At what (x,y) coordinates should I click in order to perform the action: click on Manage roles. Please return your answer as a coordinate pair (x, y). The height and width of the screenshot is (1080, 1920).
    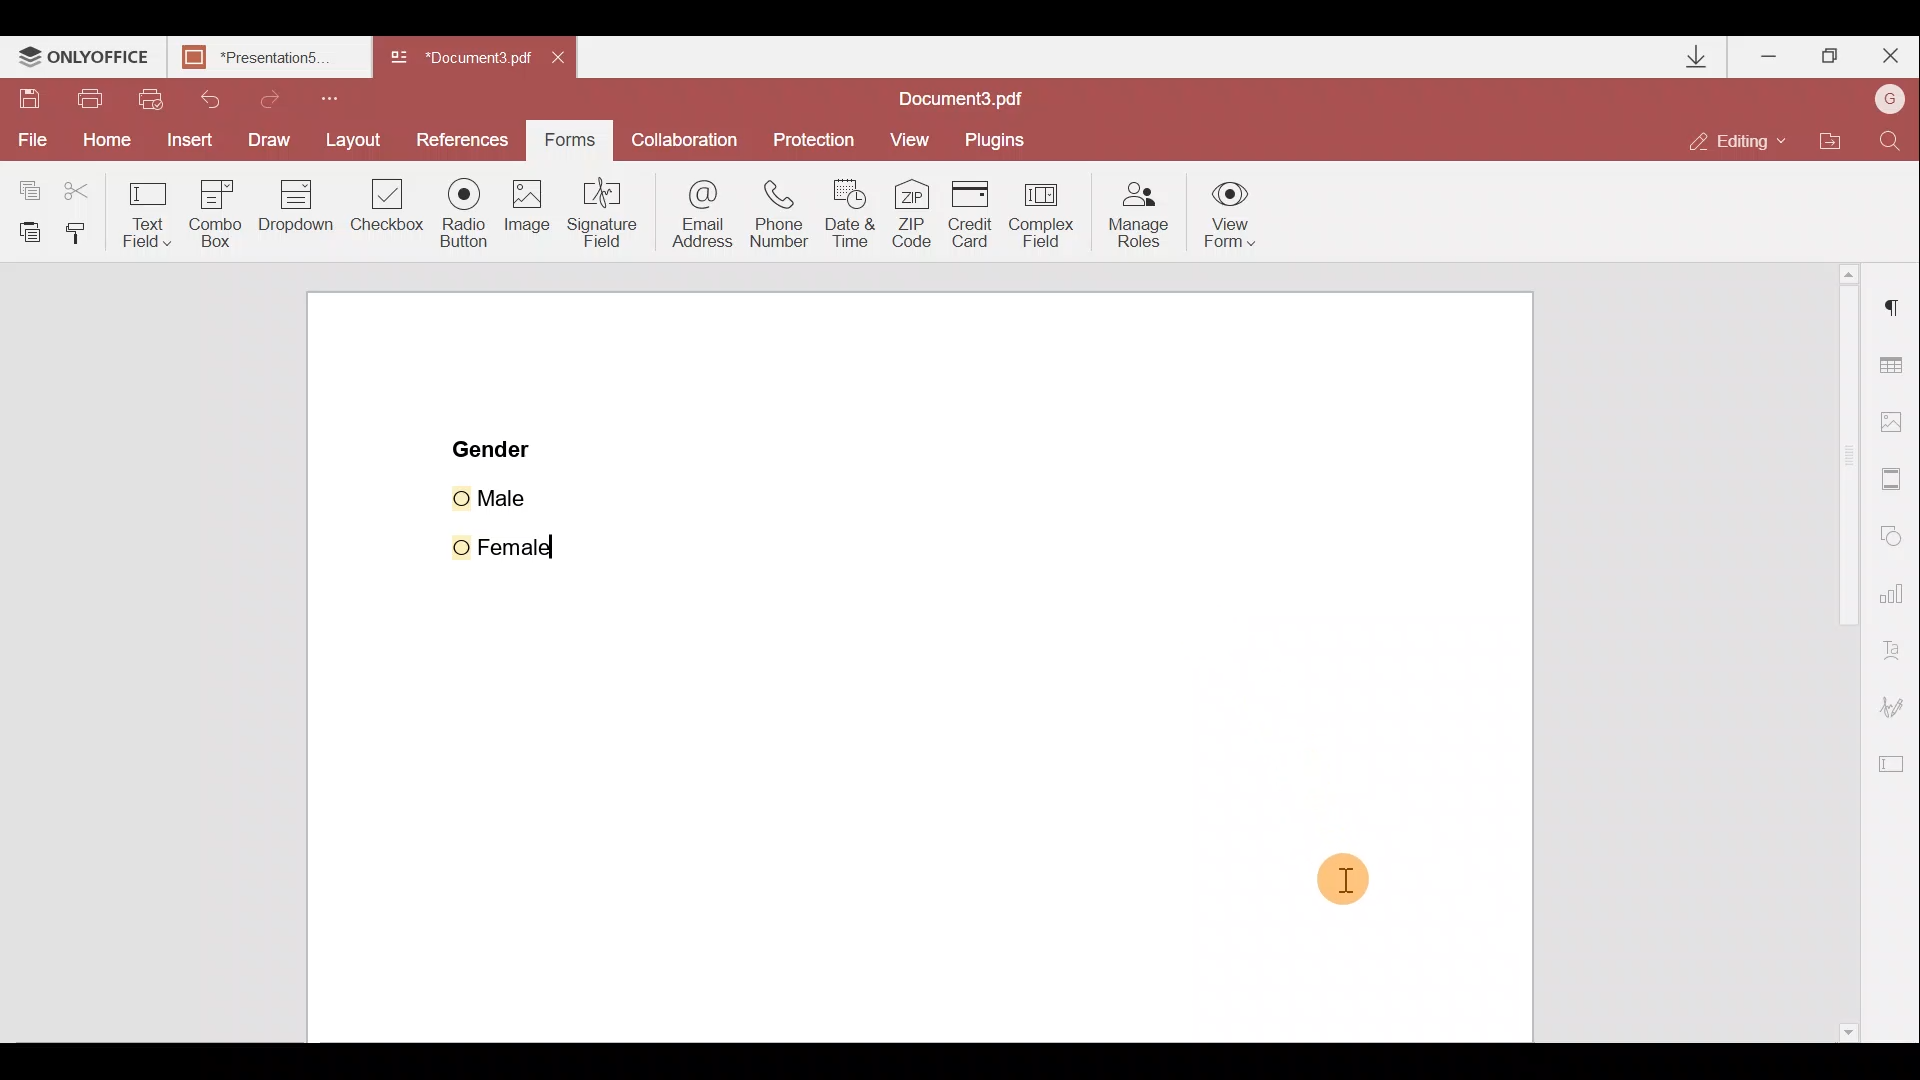
    Looking at the image, I should click on (1133, 214).